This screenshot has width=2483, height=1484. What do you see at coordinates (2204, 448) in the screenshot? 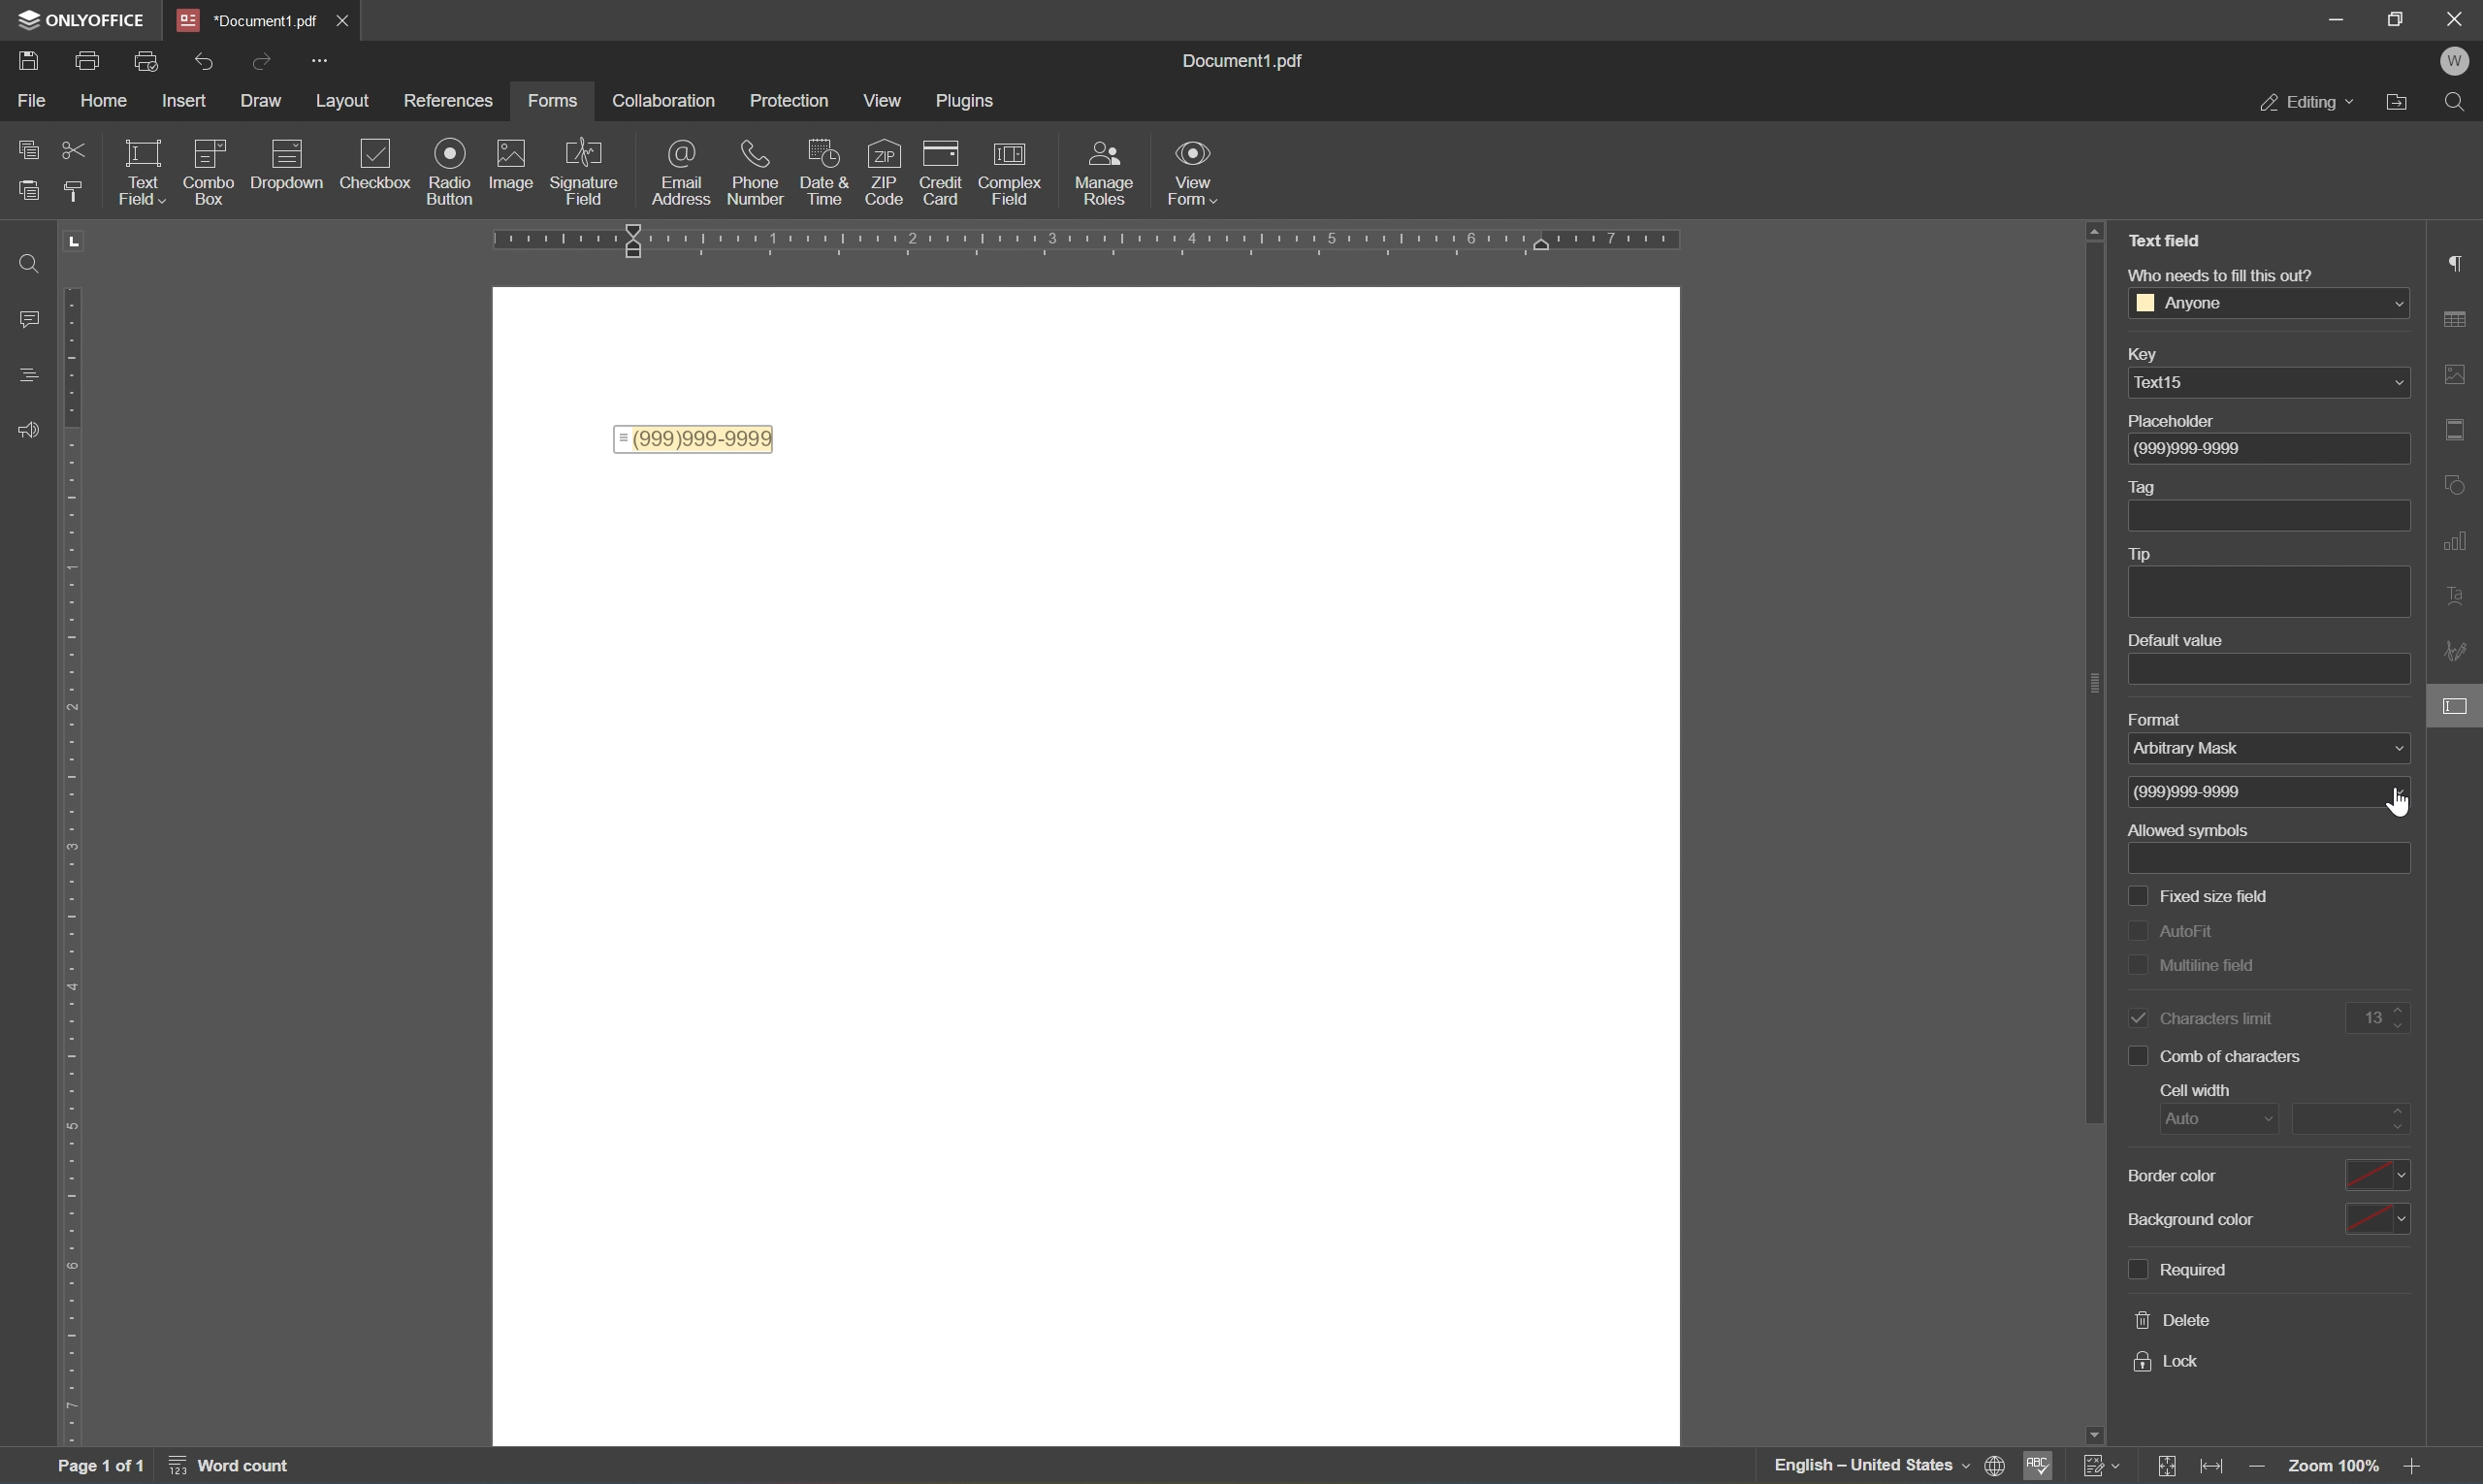
I see `(999)999-9999` at bounding box center [2204, 448].